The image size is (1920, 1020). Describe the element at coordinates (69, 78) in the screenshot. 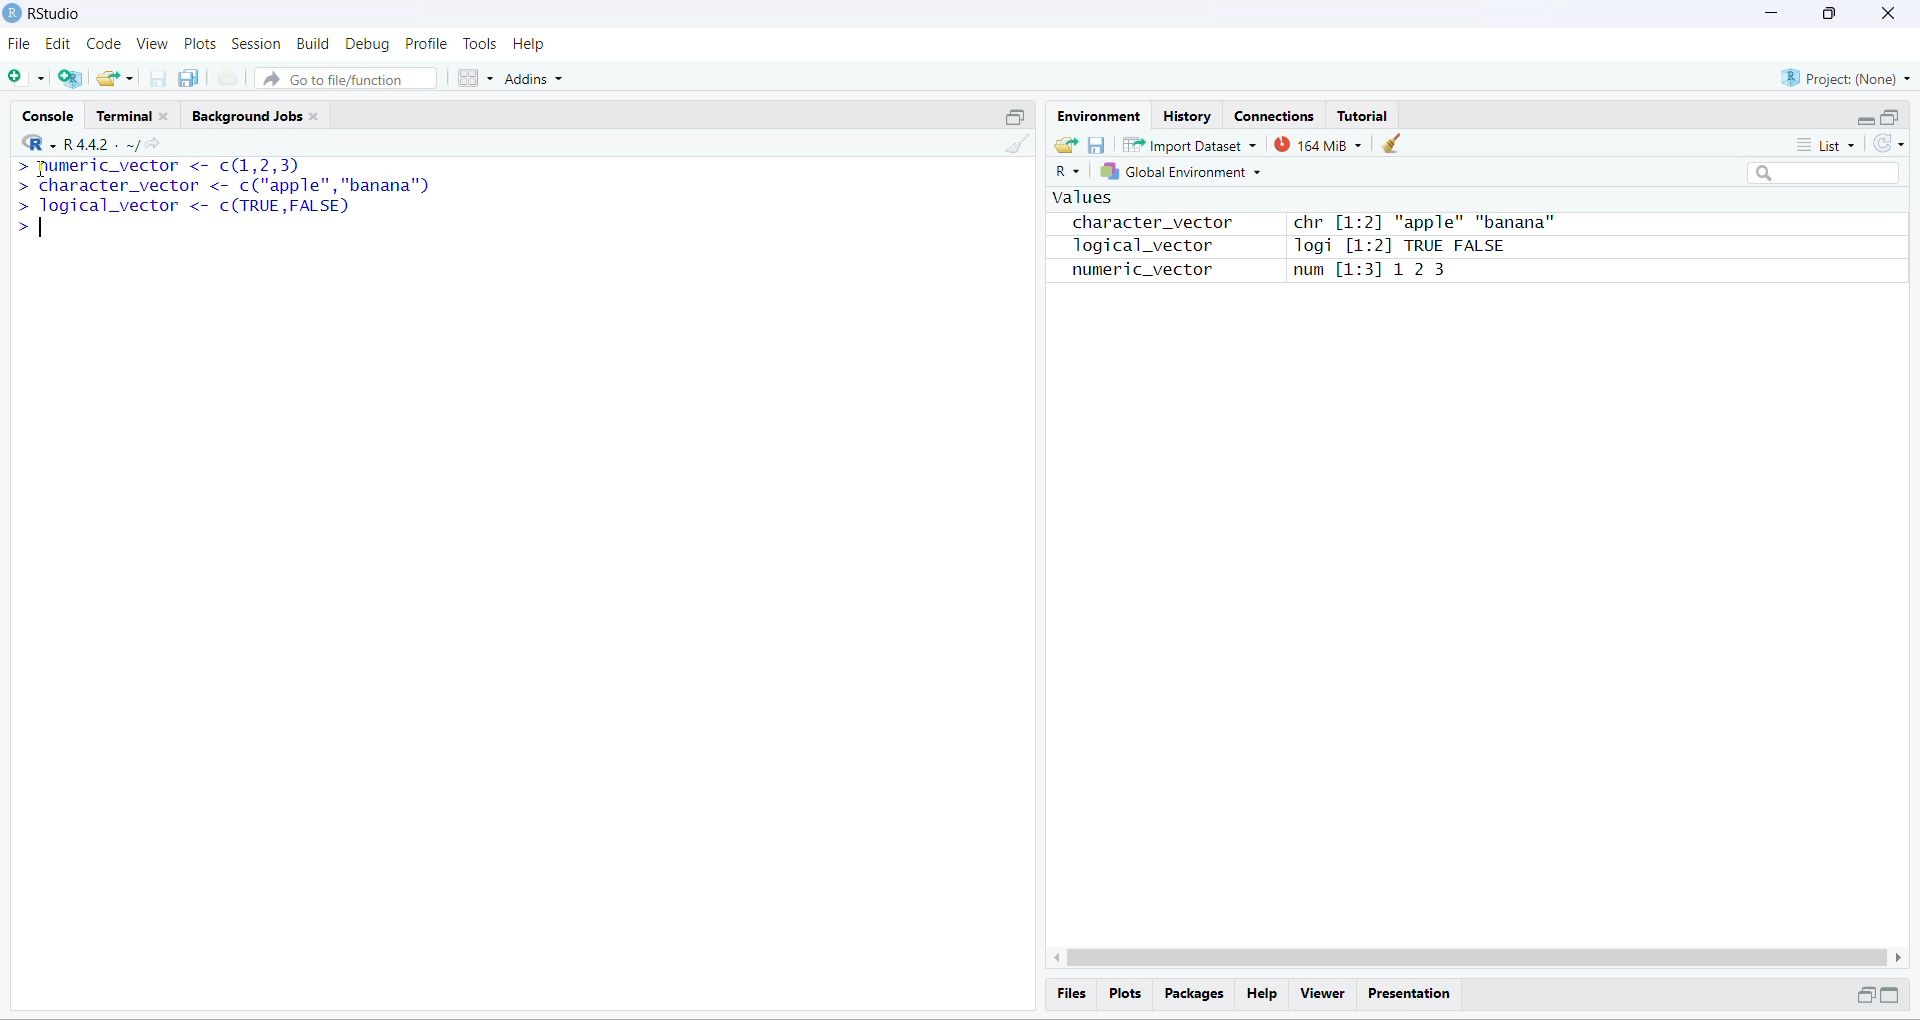

I see `create a project` at that location.